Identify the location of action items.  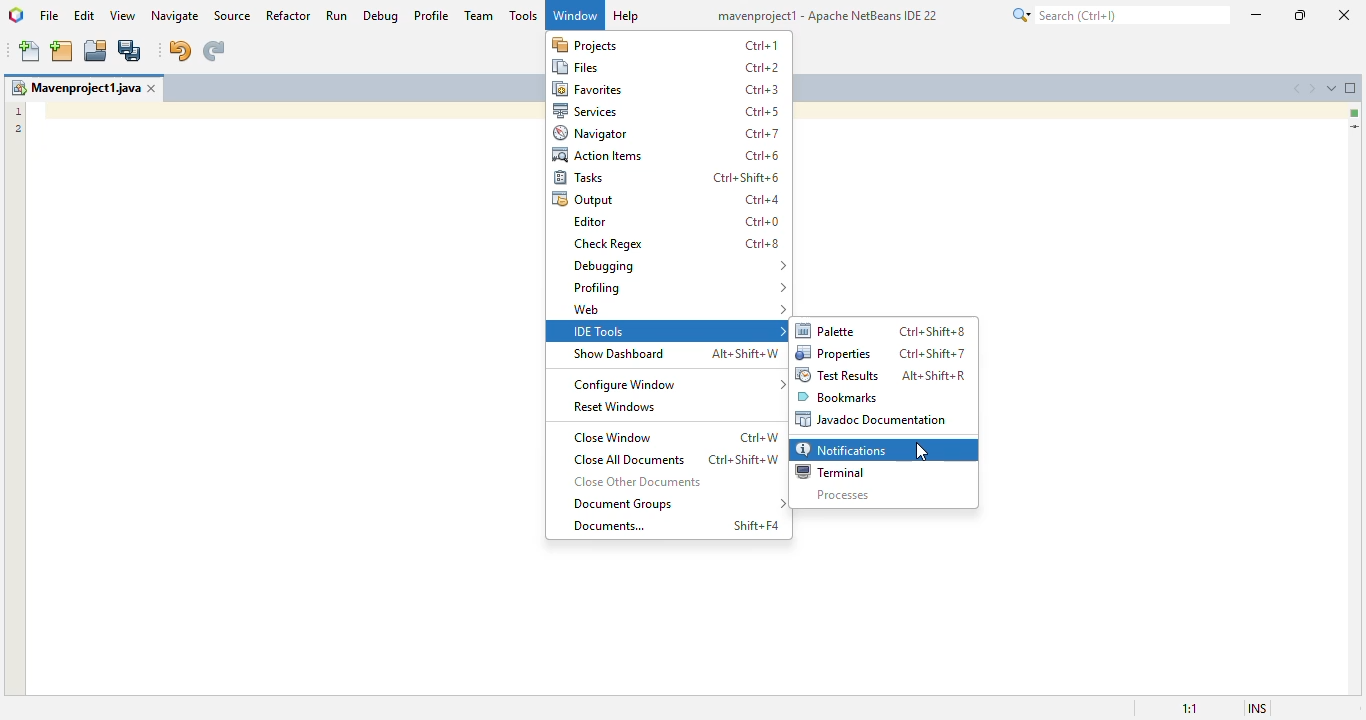
(598, 155).